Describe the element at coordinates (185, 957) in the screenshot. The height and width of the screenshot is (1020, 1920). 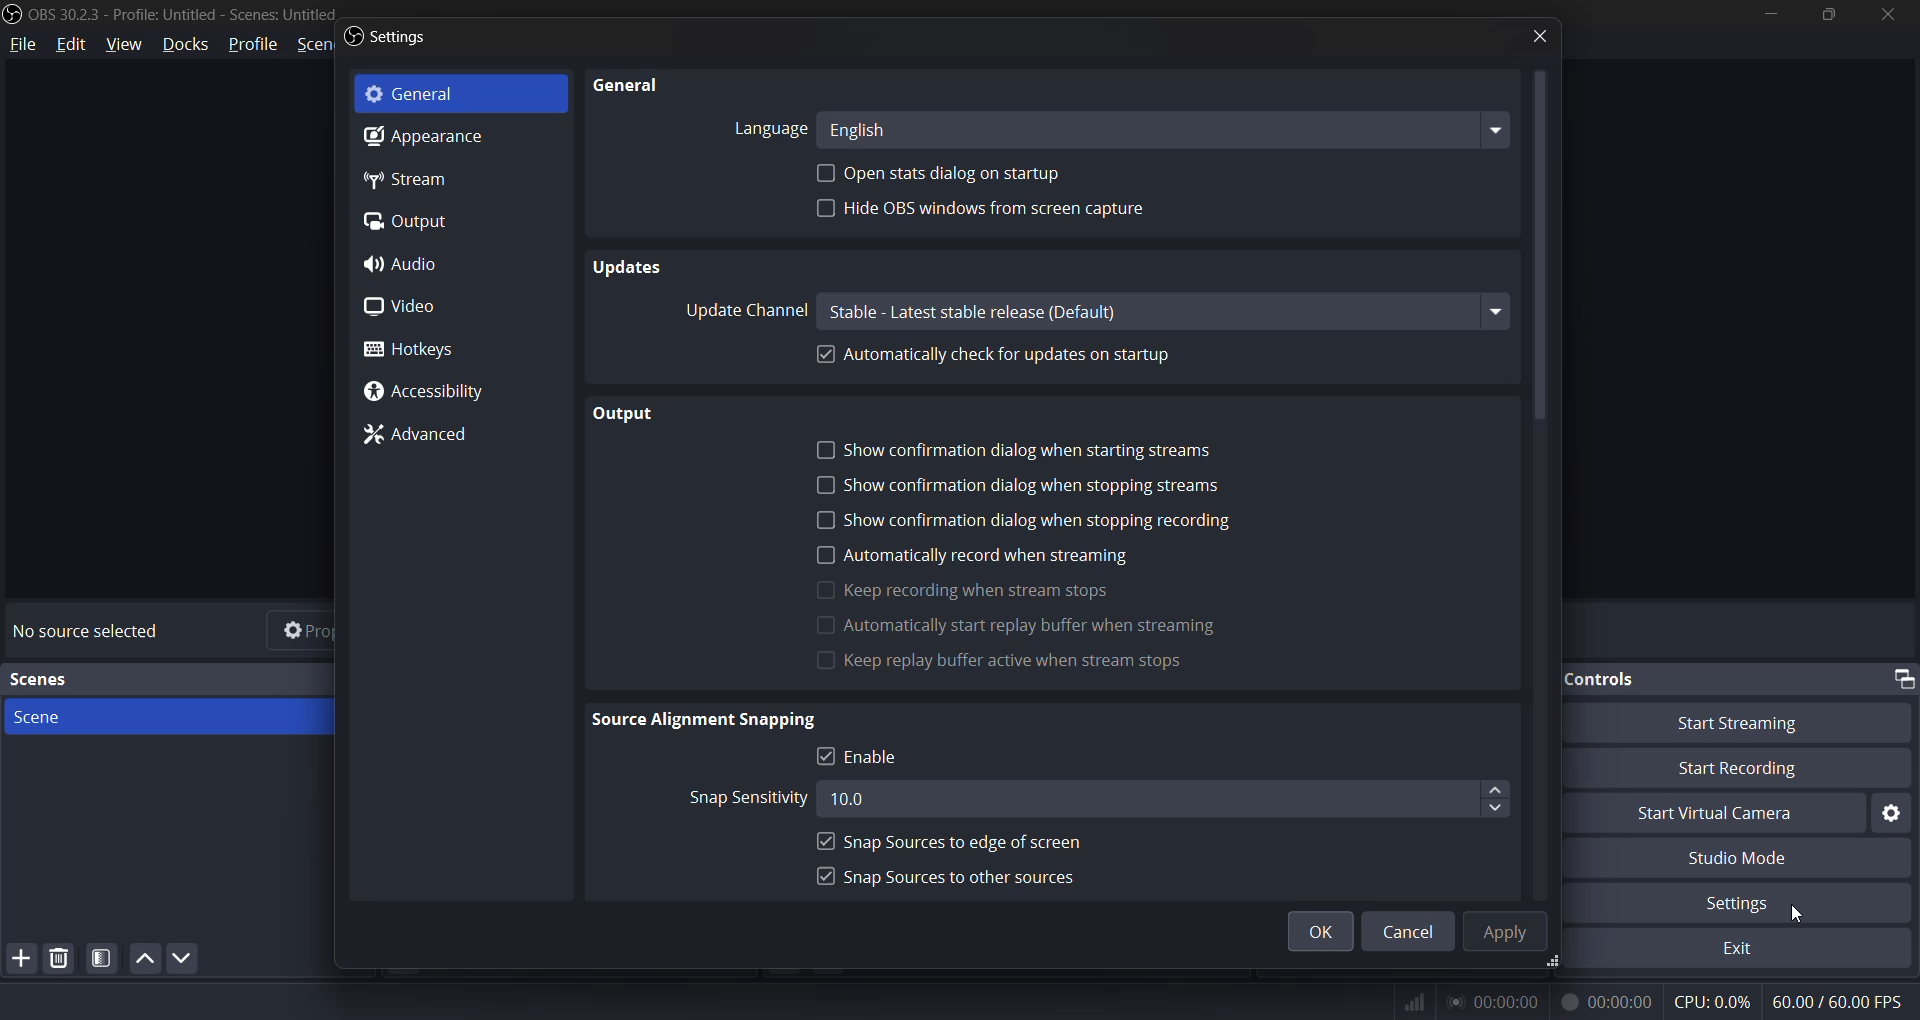
I see `move down` at that location.